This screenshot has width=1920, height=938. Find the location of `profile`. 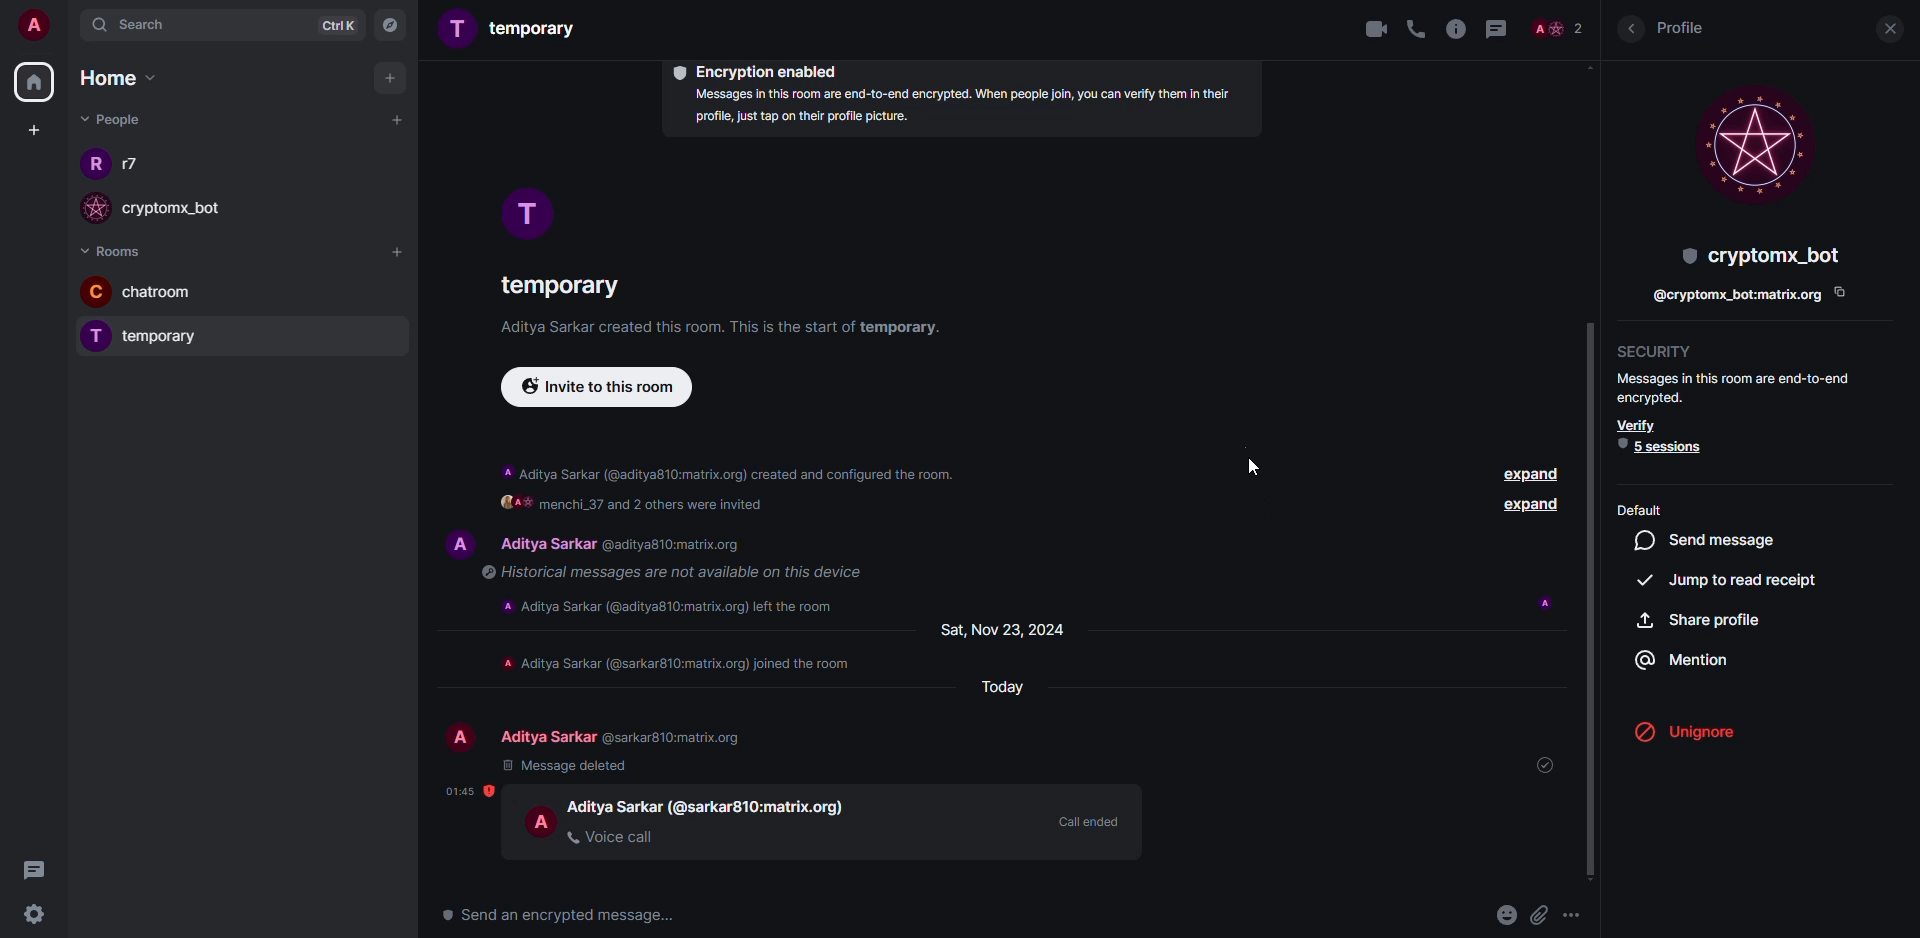

profile is located at coordinates (542, 821).